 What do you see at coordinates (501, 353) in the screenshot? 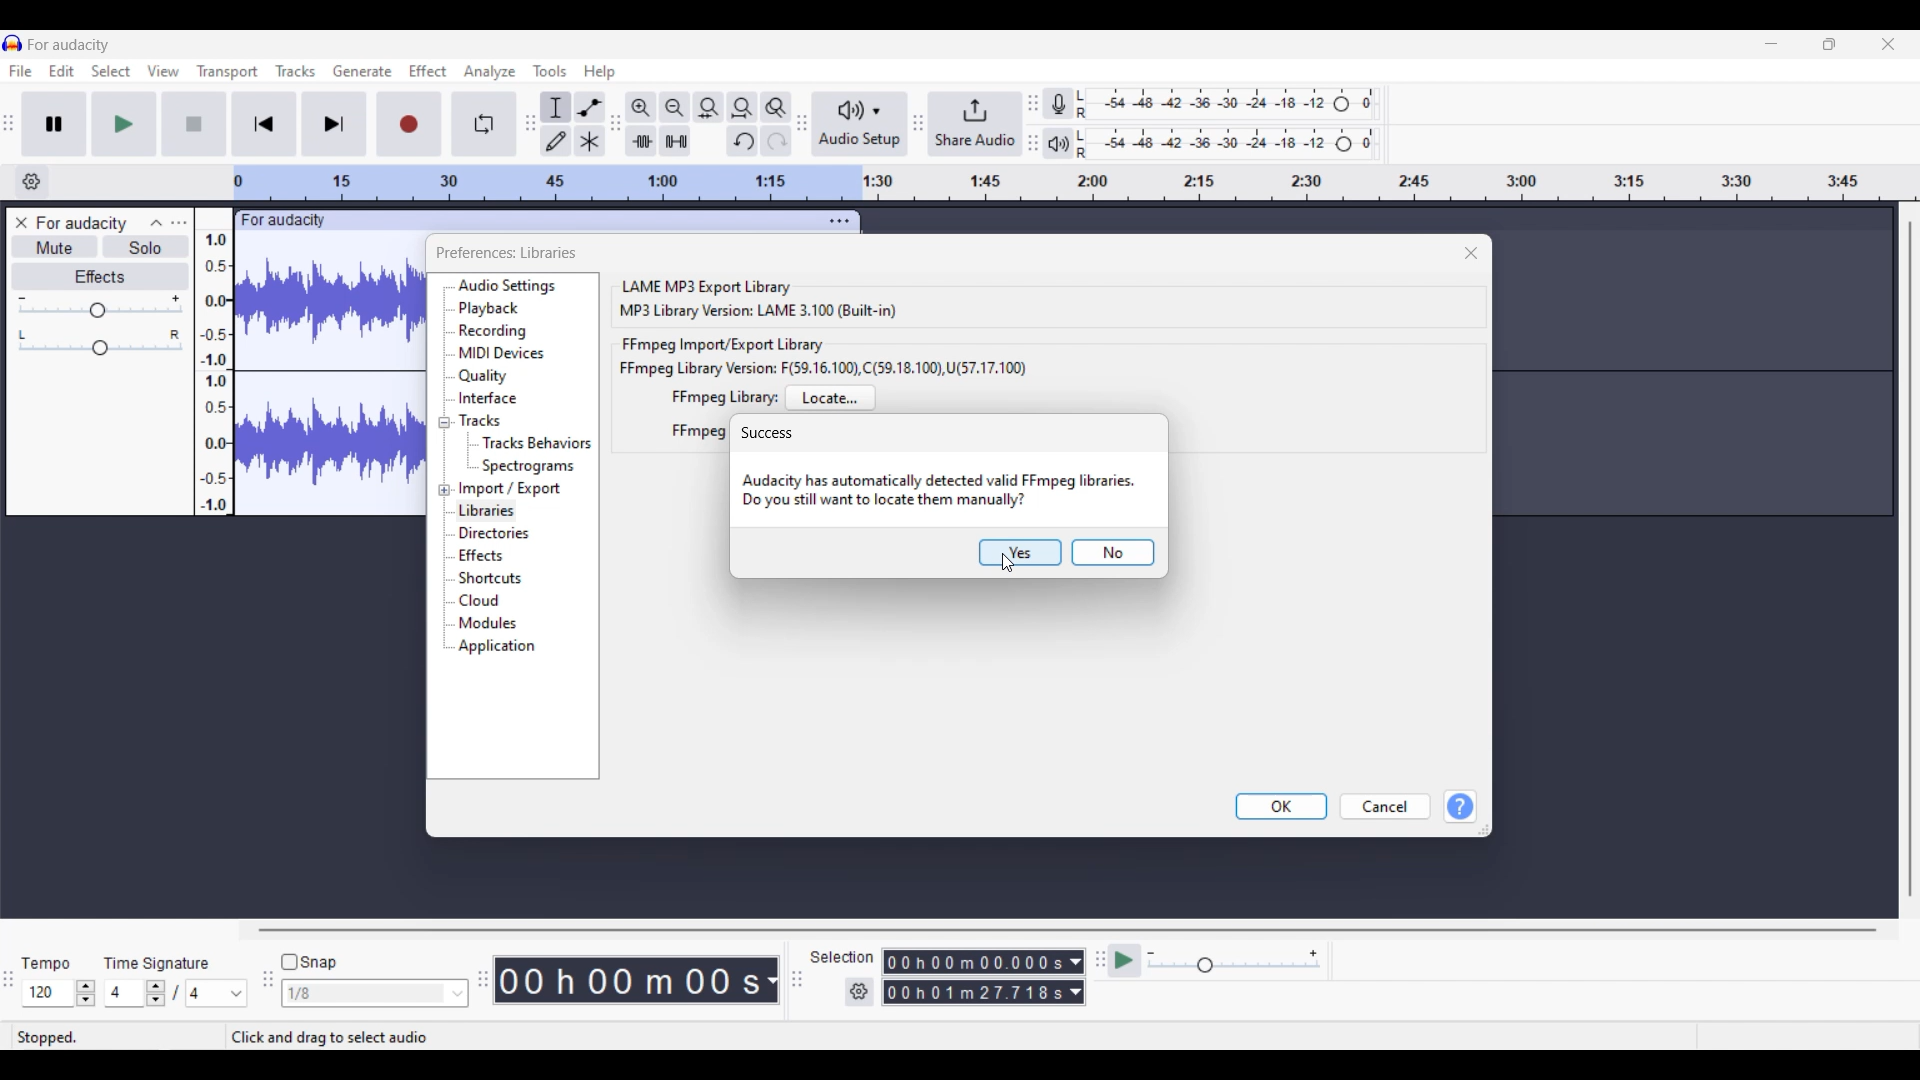
I see `MIDI devices` at bounding box center [501, 353].